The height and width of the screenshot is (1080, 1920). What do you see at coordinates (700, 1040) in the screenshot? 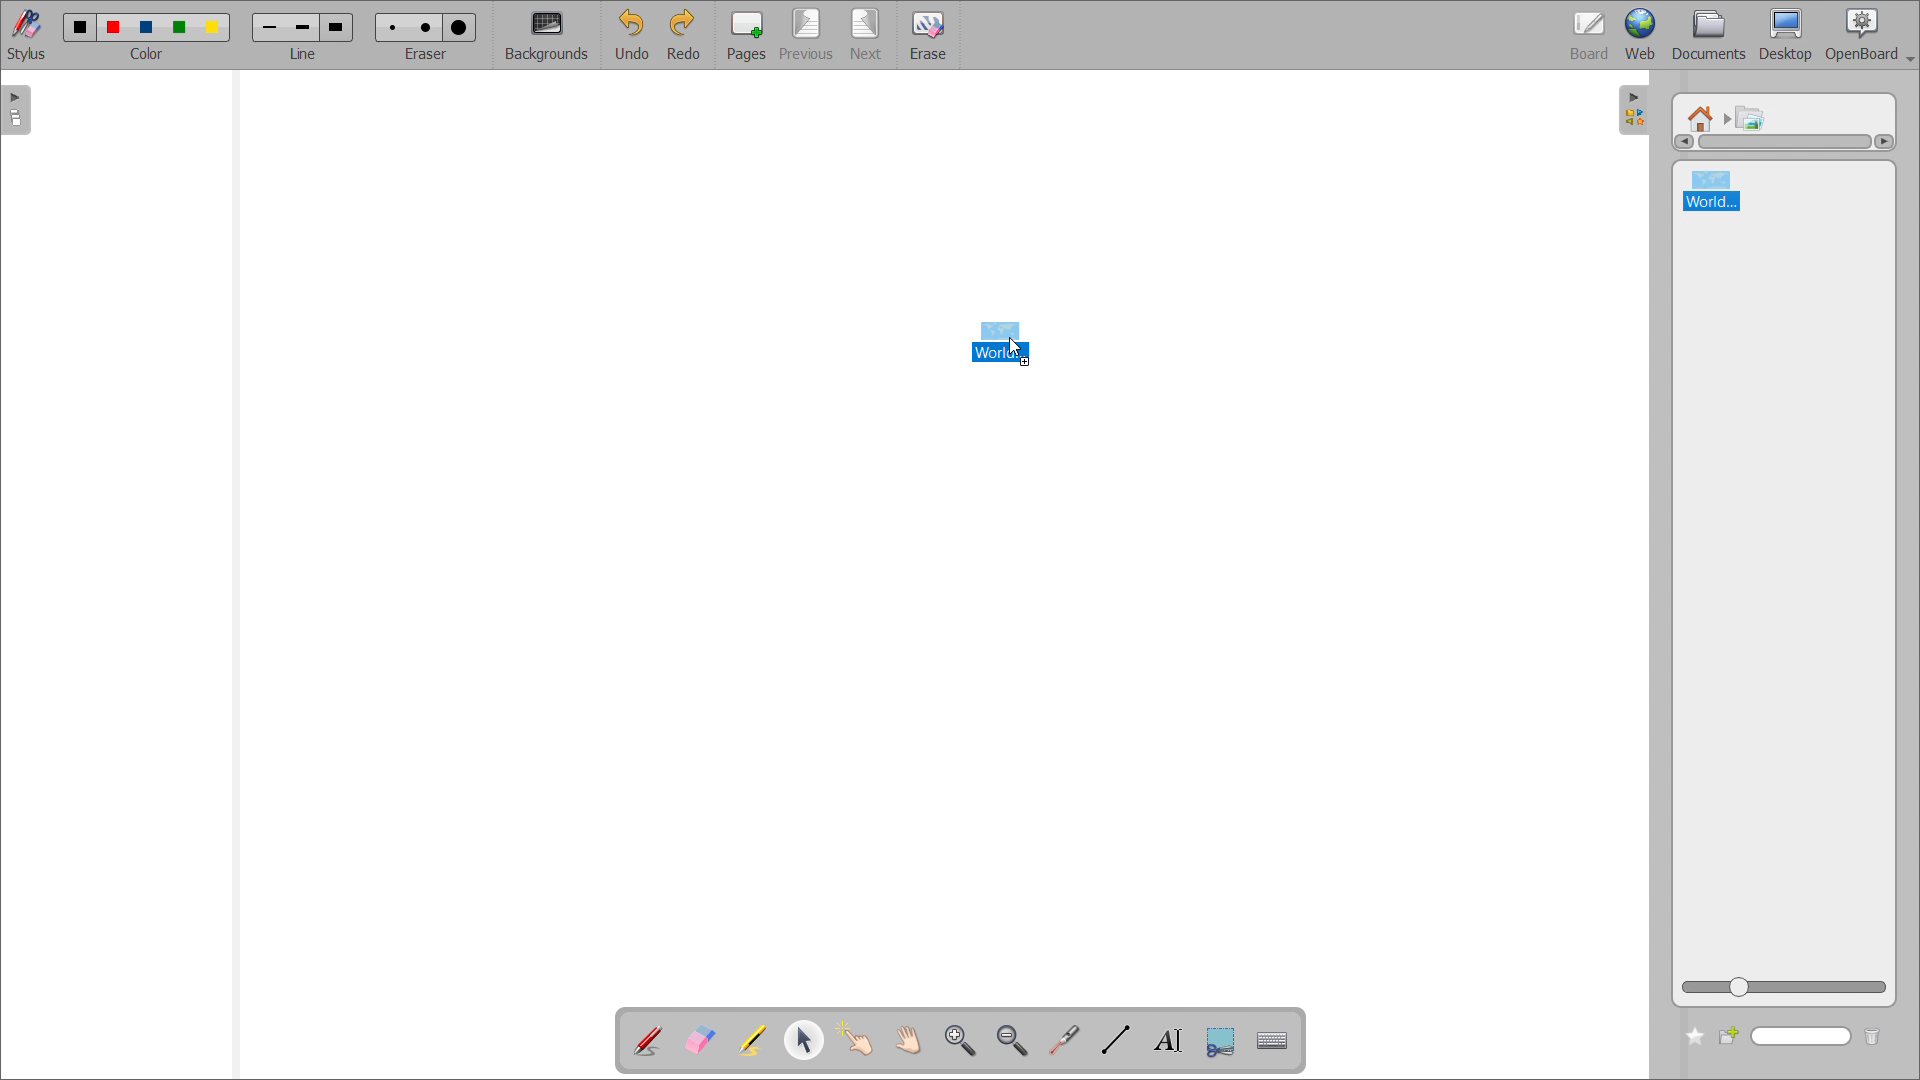
I see `erase annotation` at bounding box center [700, 1040].